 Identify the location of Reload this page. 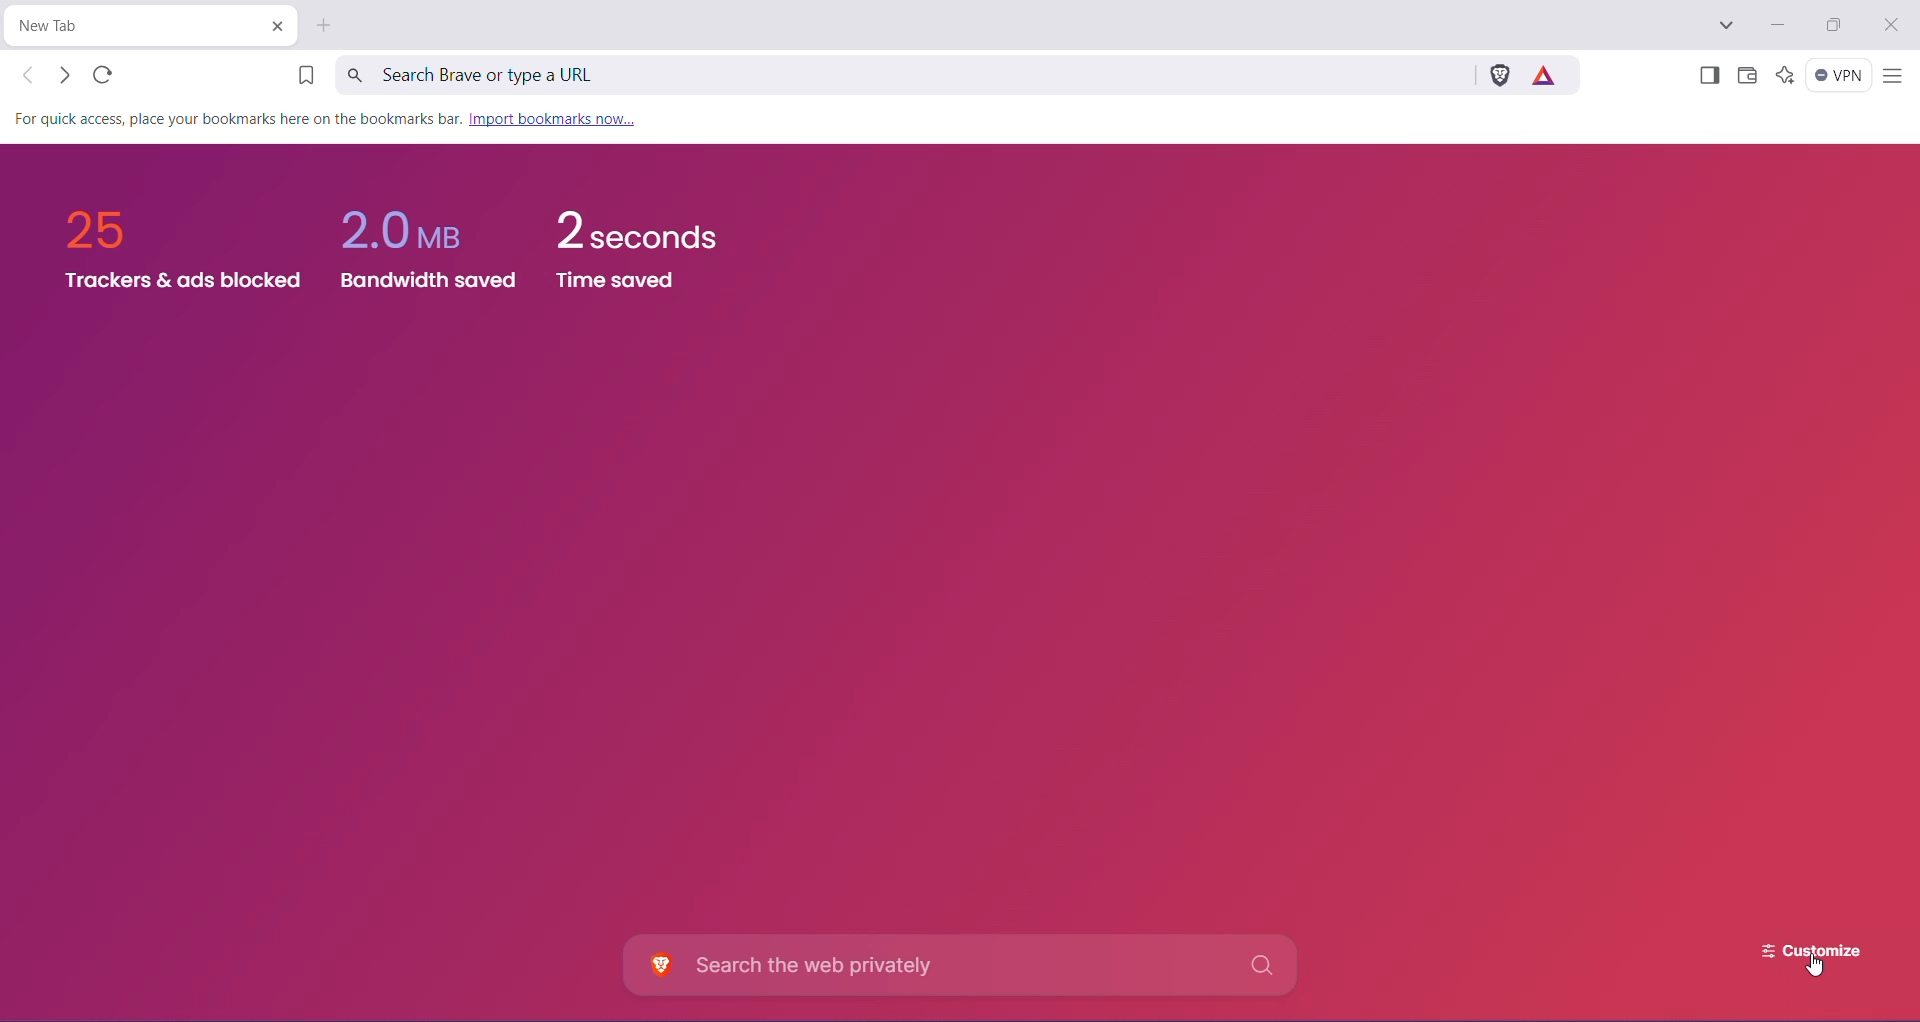
(105, 74).